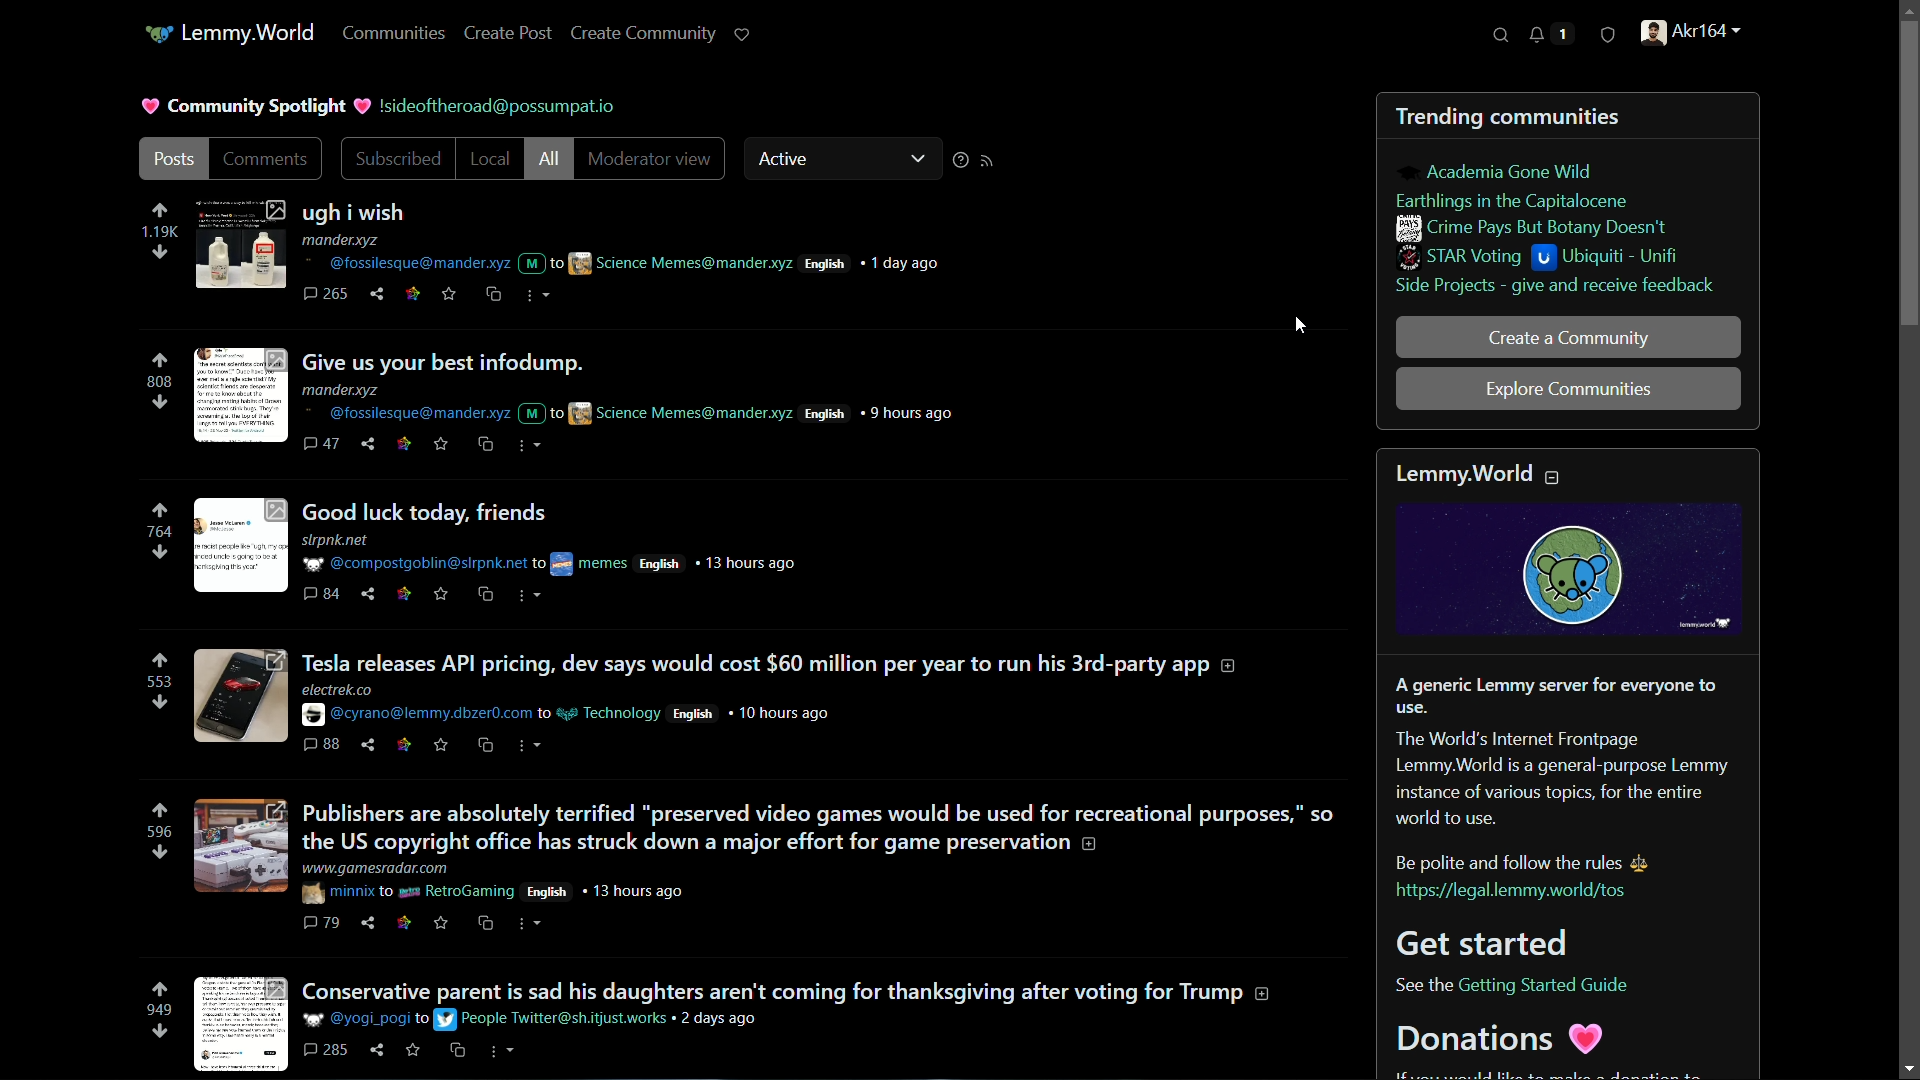 This screenshot has height=1080, width=1920. Describe the element at coordinates (378, 868) in the screenshot. I see `www.gamesradar.com` at that location.